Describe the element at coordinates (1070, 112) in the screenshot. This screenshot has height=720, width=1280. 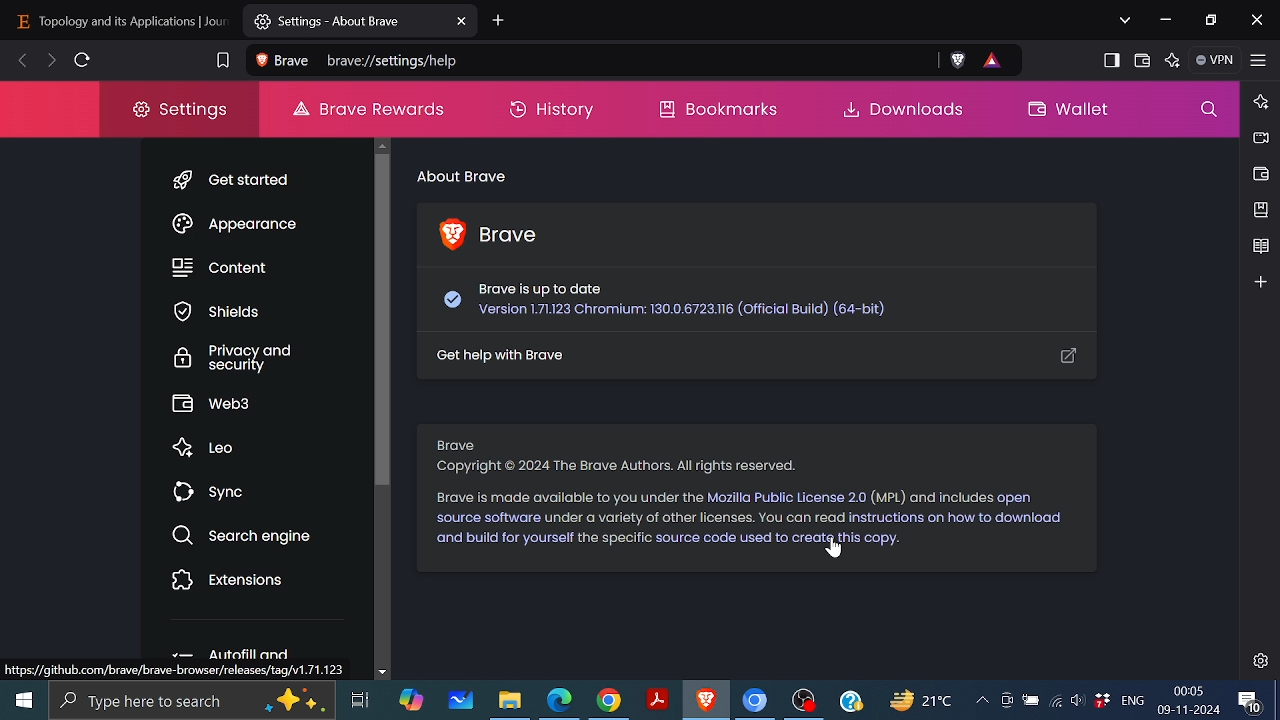
I see `Wallet` at that location.